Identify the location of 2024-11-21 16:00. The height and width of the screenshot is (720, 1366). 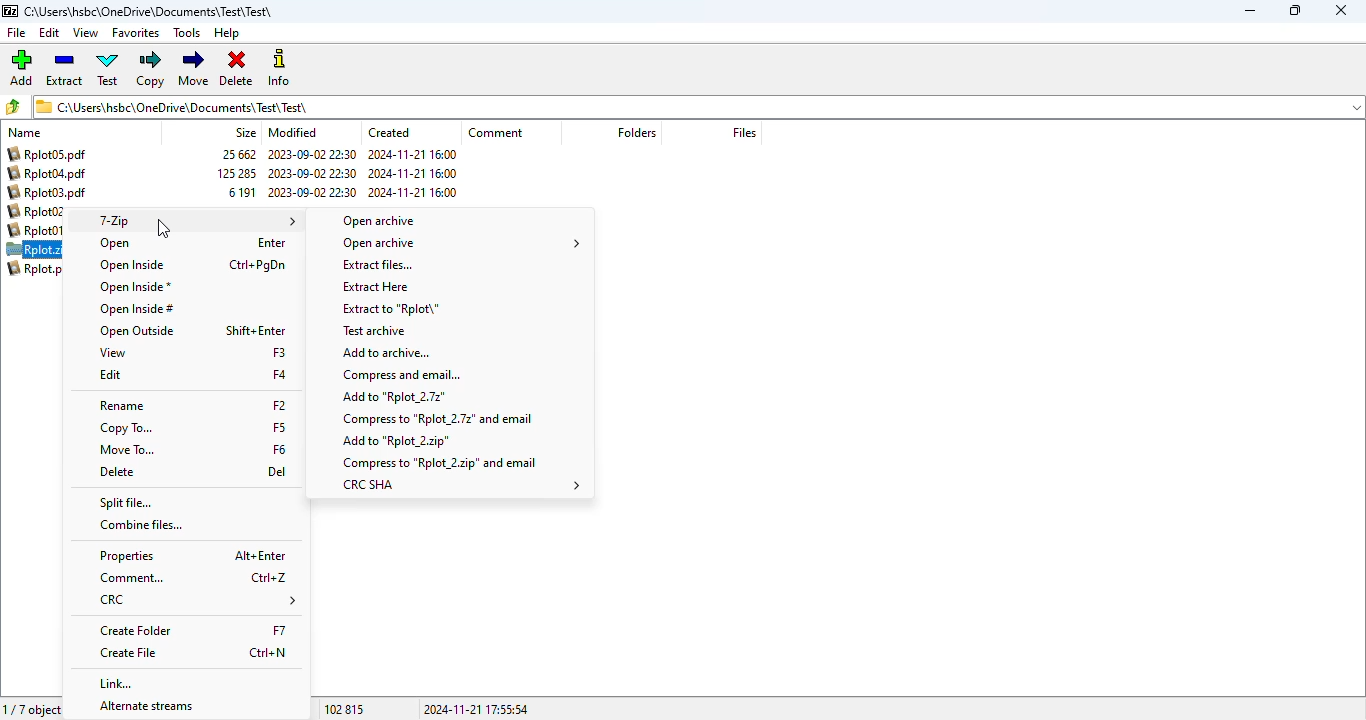
(413, 192).